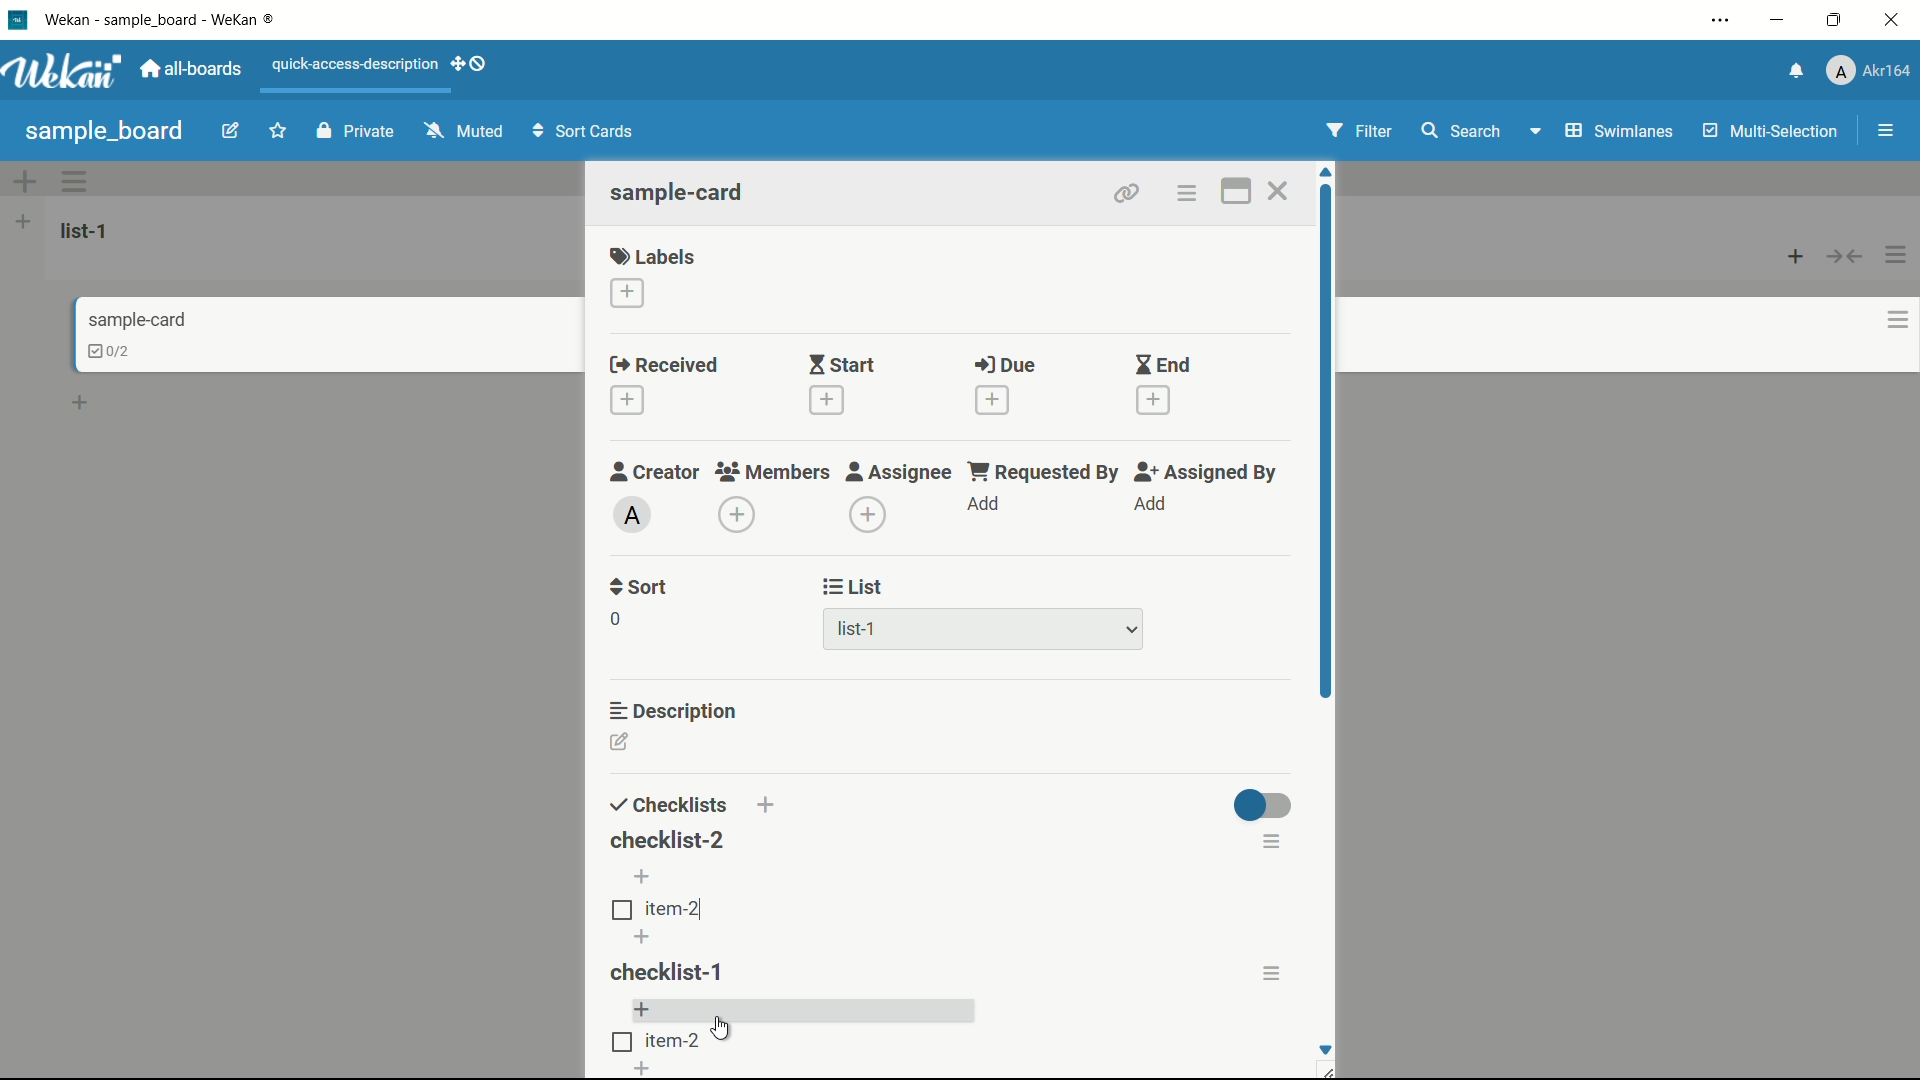 The image size is (1920, 1080). Describe the element at coordinates (841, 367) in the screenshot. I see `start` at that location.